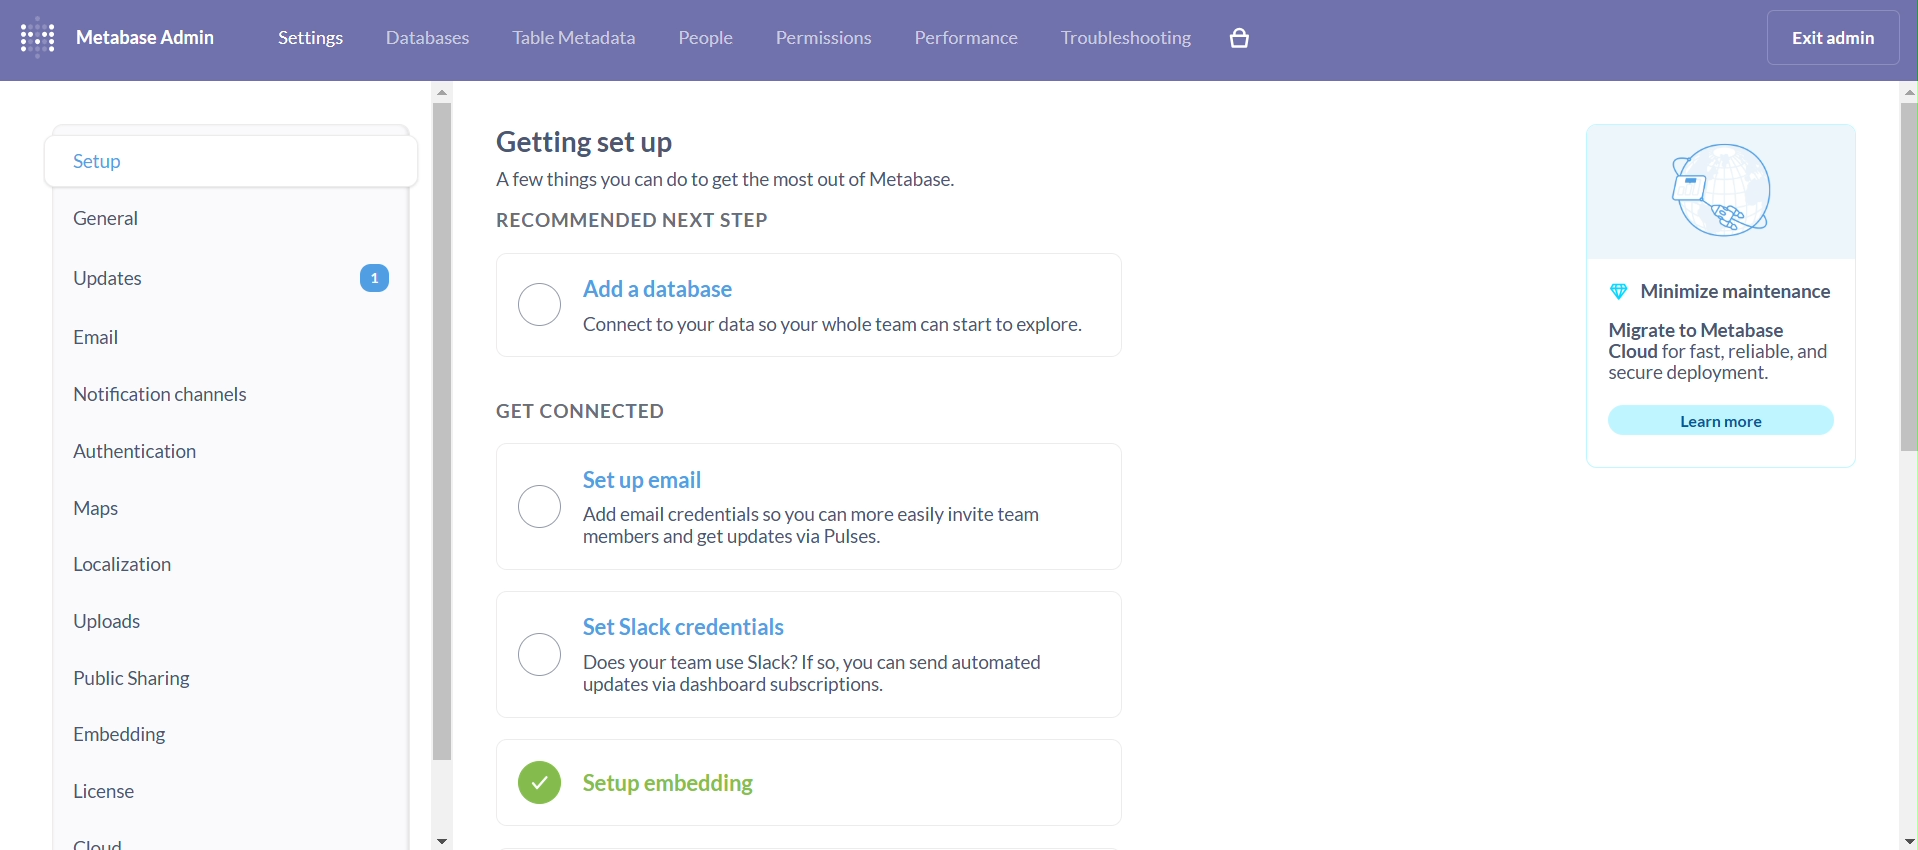  What do you see at coordinates (230, 450) in the screenshot?
I see `authentication` at bounding box center [230, 450].